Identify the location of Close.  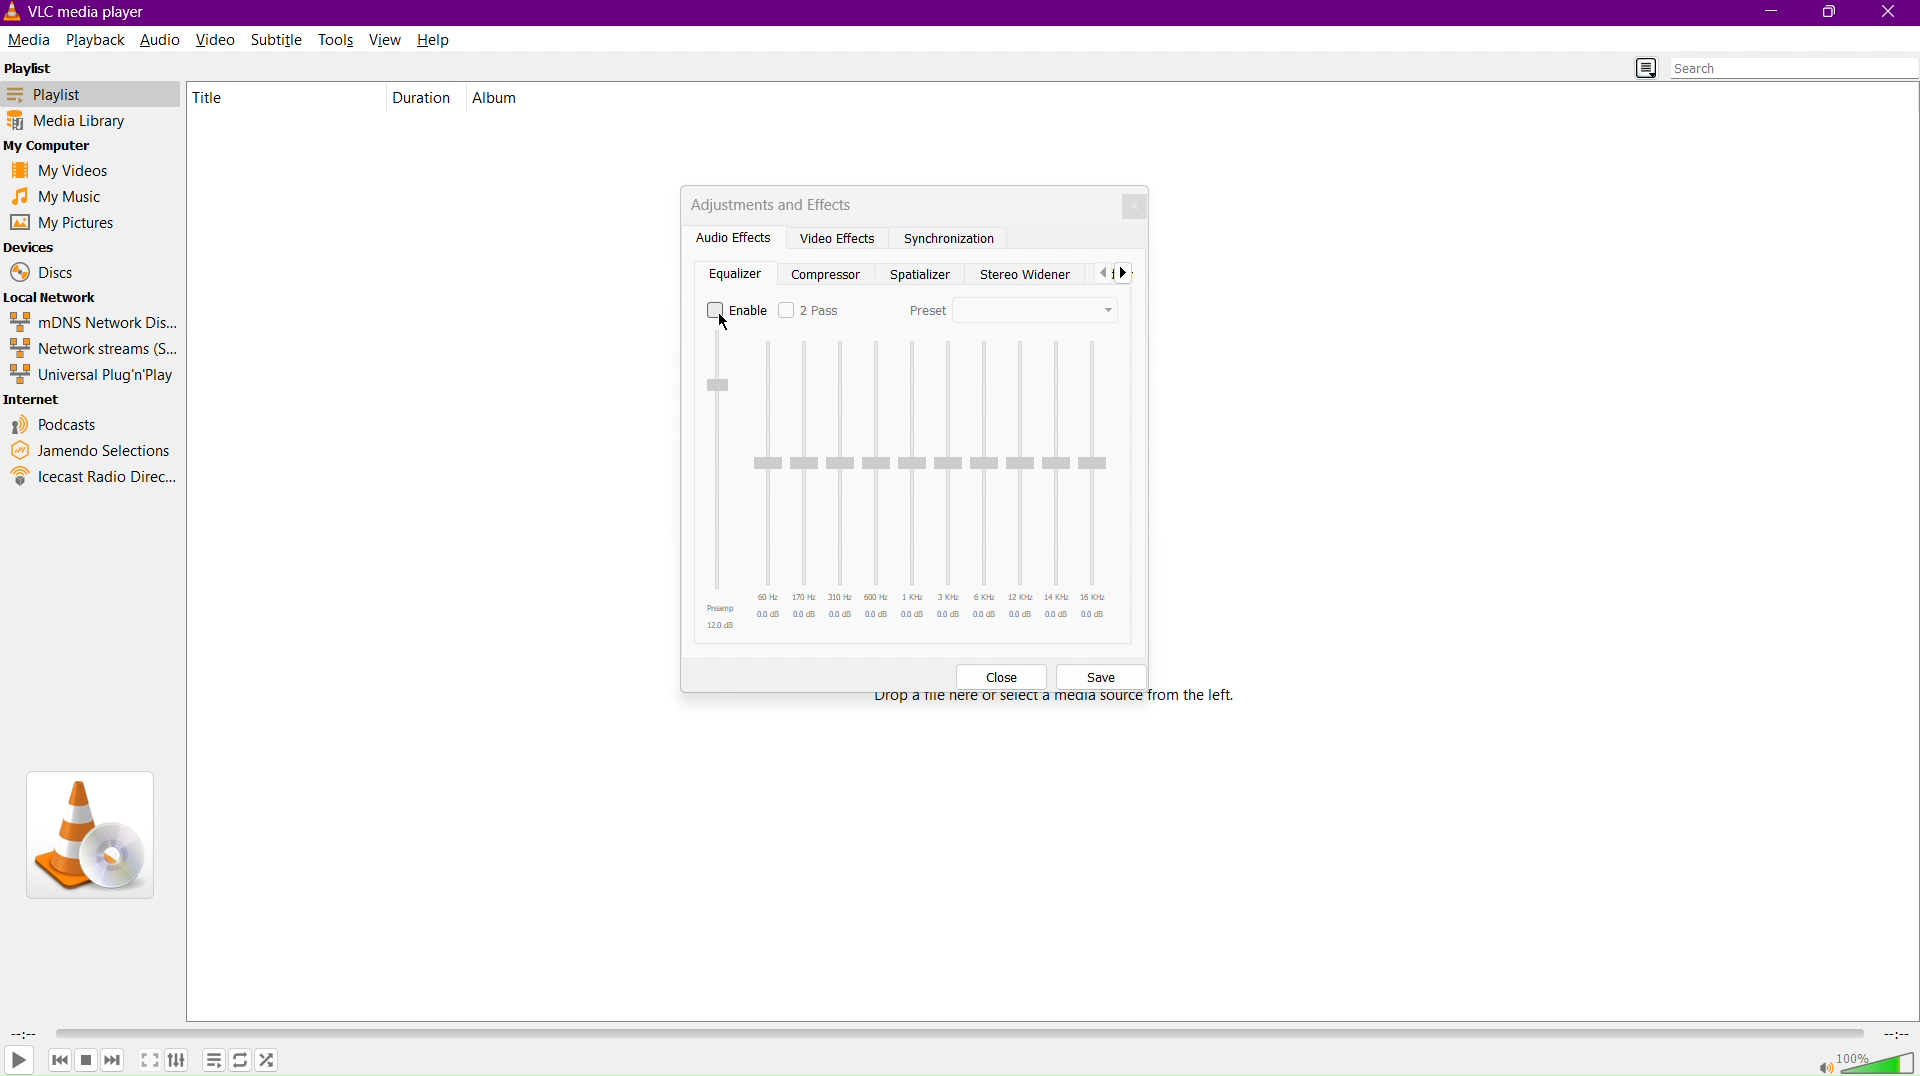
(1134, 207).